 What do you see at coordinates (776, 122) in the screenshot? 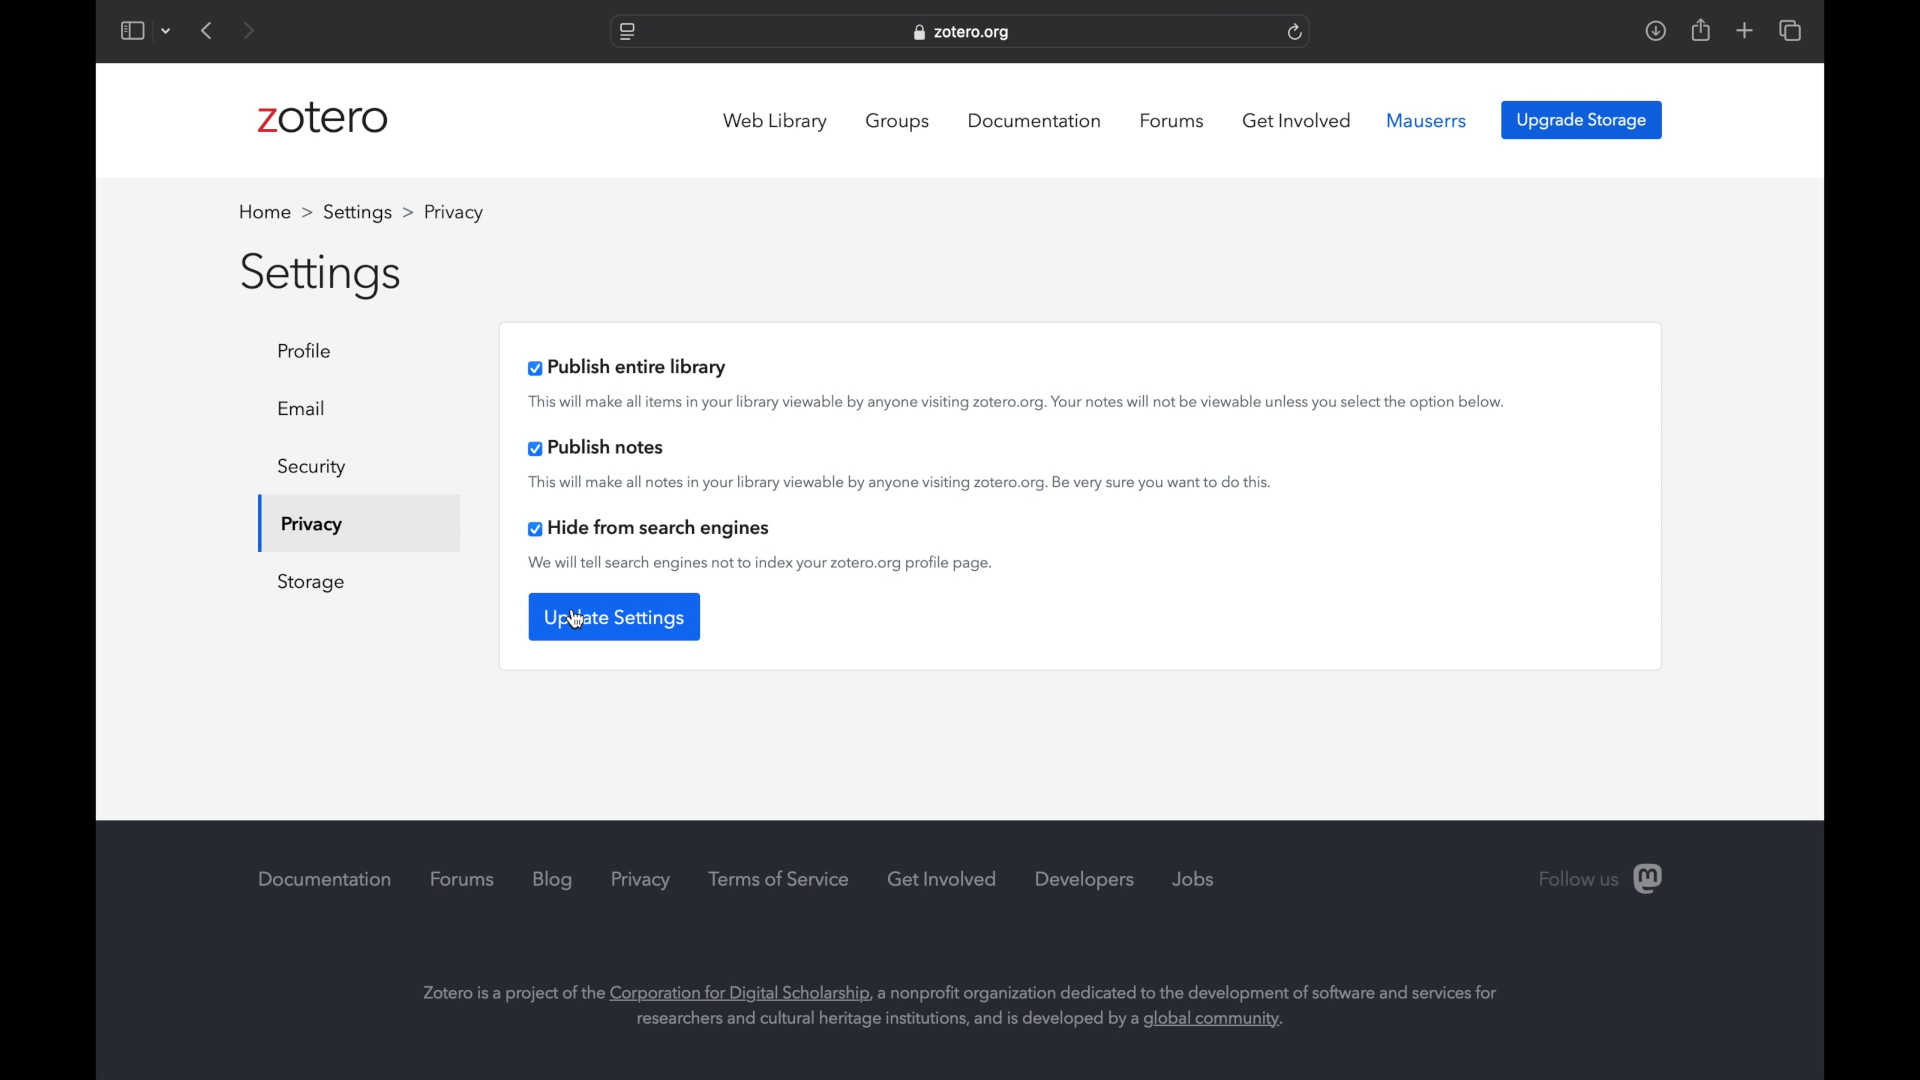
I see `web library` at bounding box center [776, 122].